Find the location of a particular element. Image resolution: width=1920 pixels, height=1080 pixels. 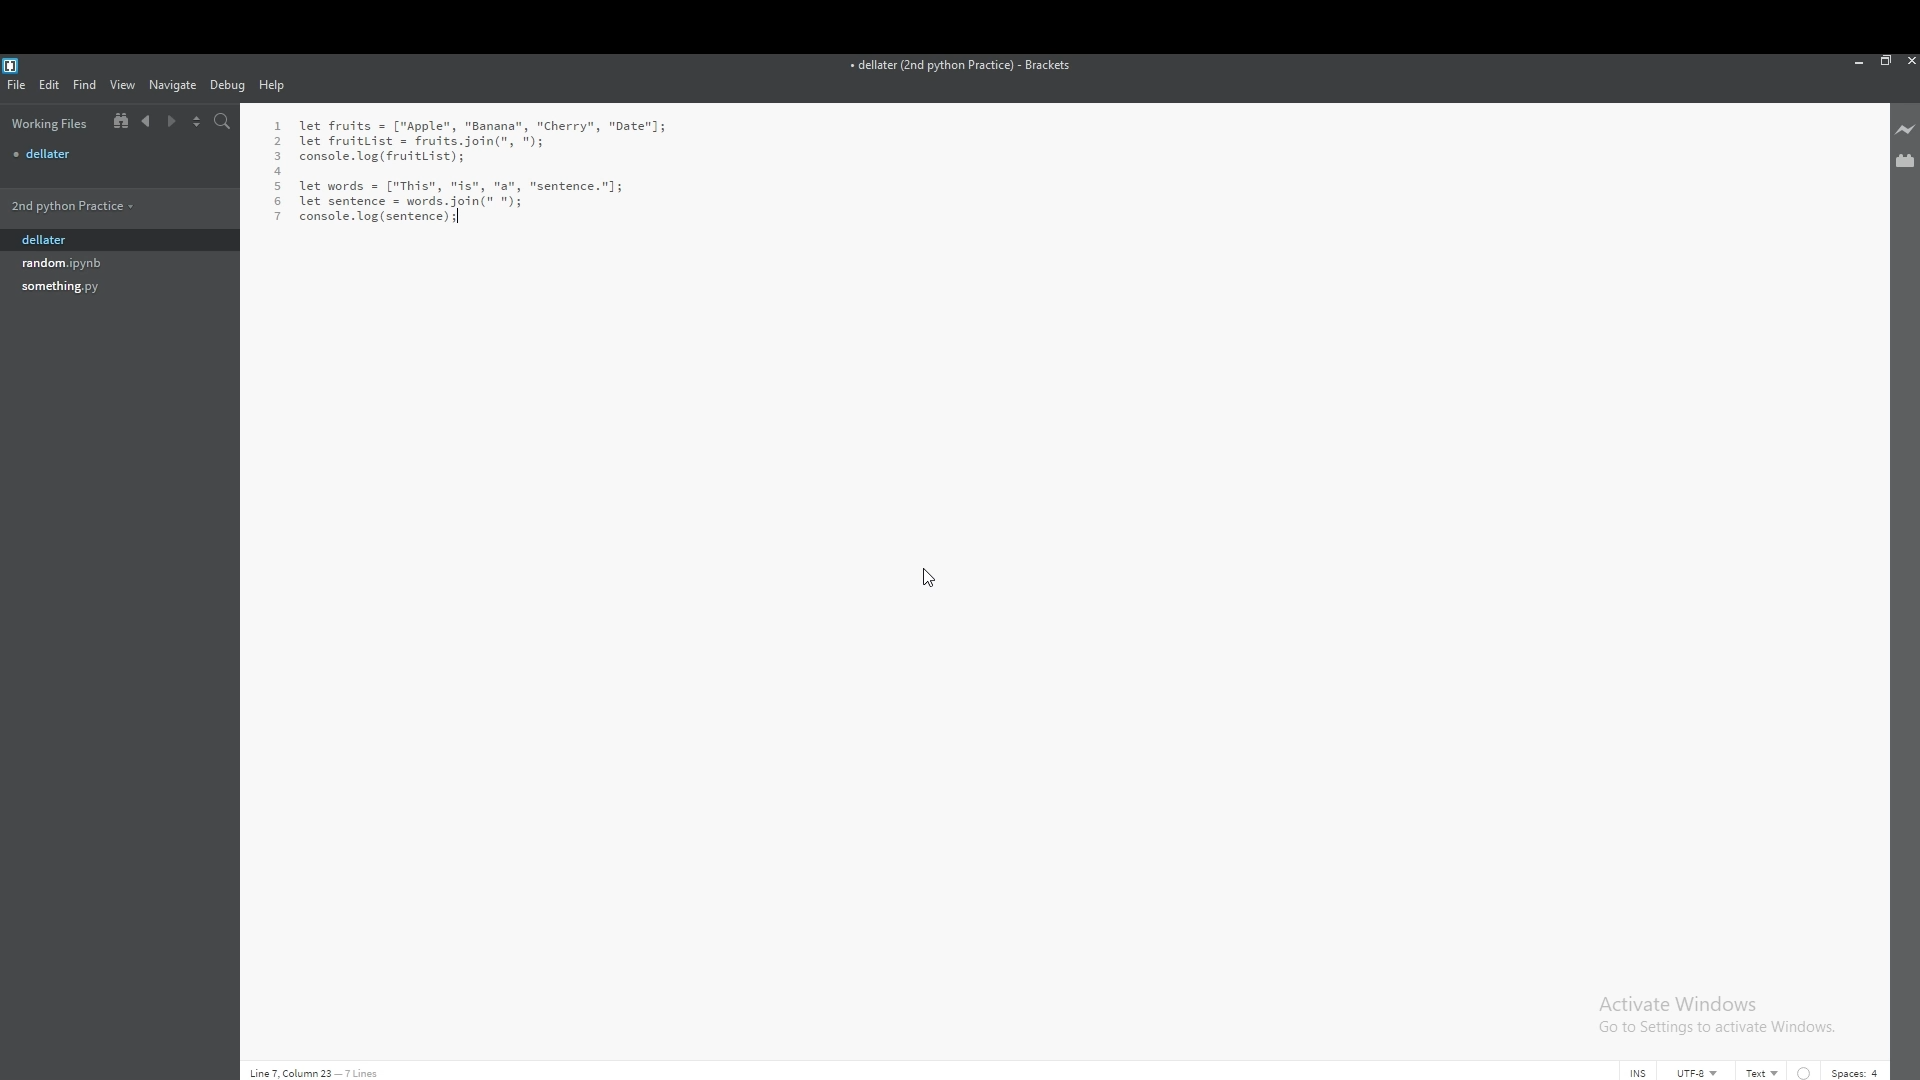

encoding is located at coordinates (1697, 1072).